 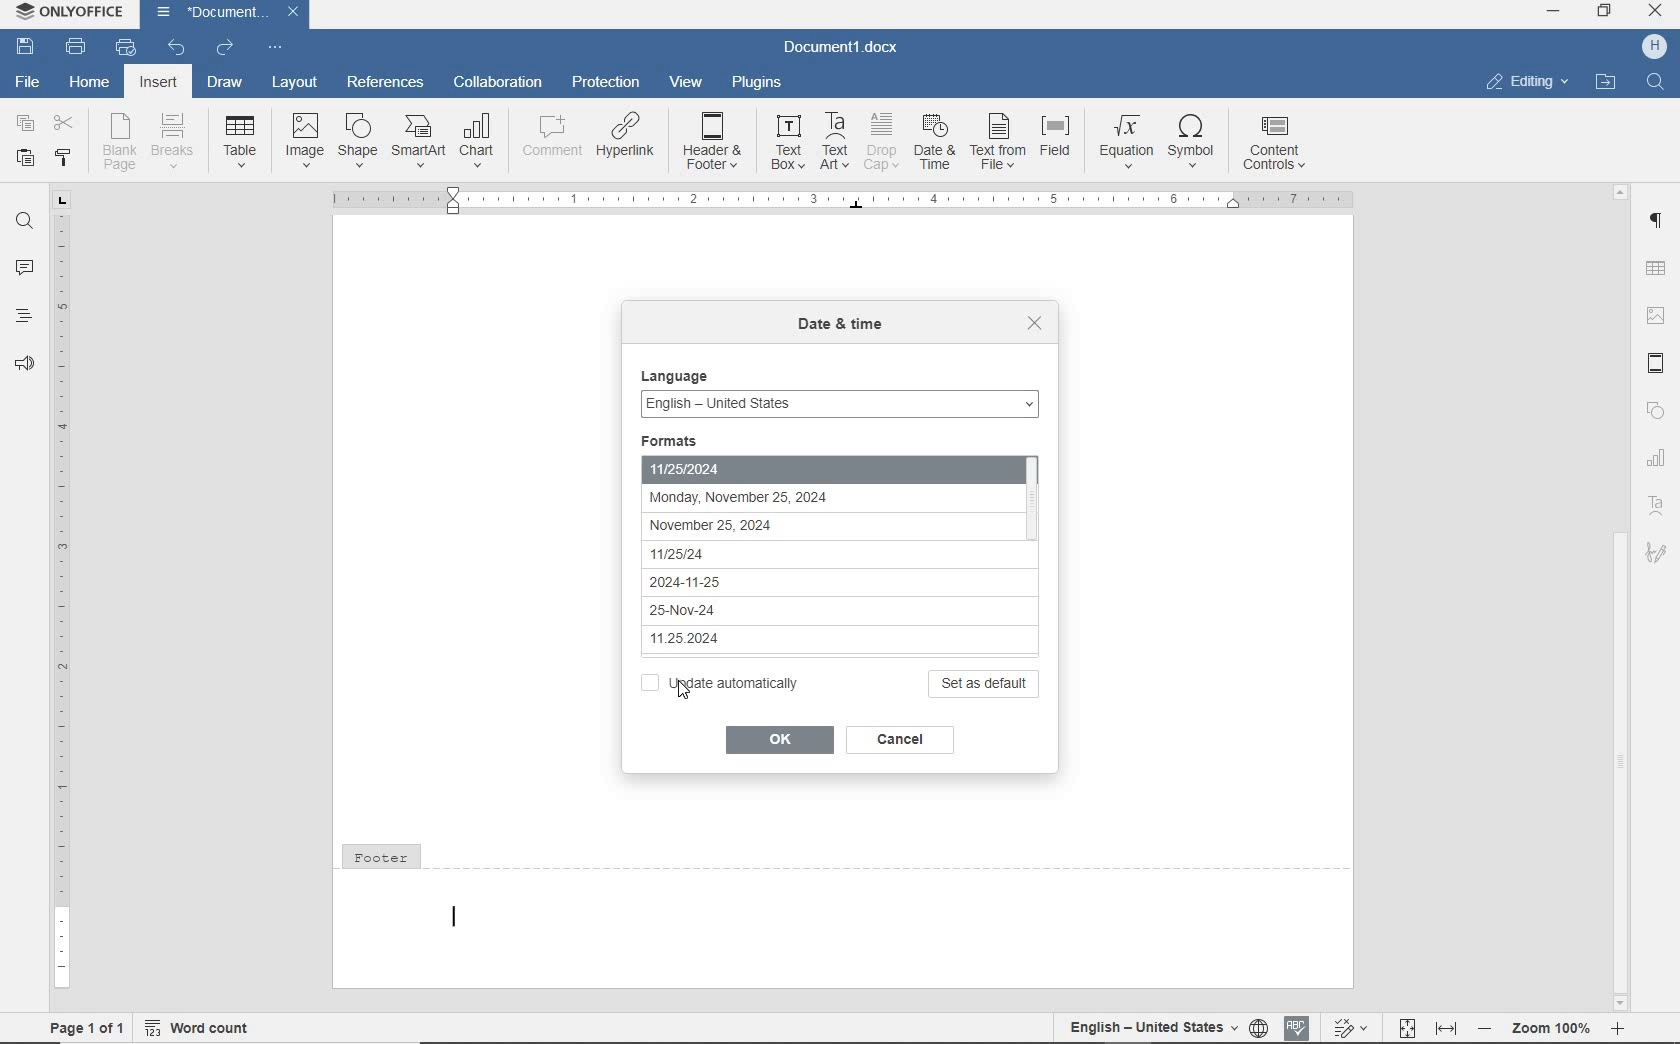 I want to click on footer, so click(x=845, y=912).